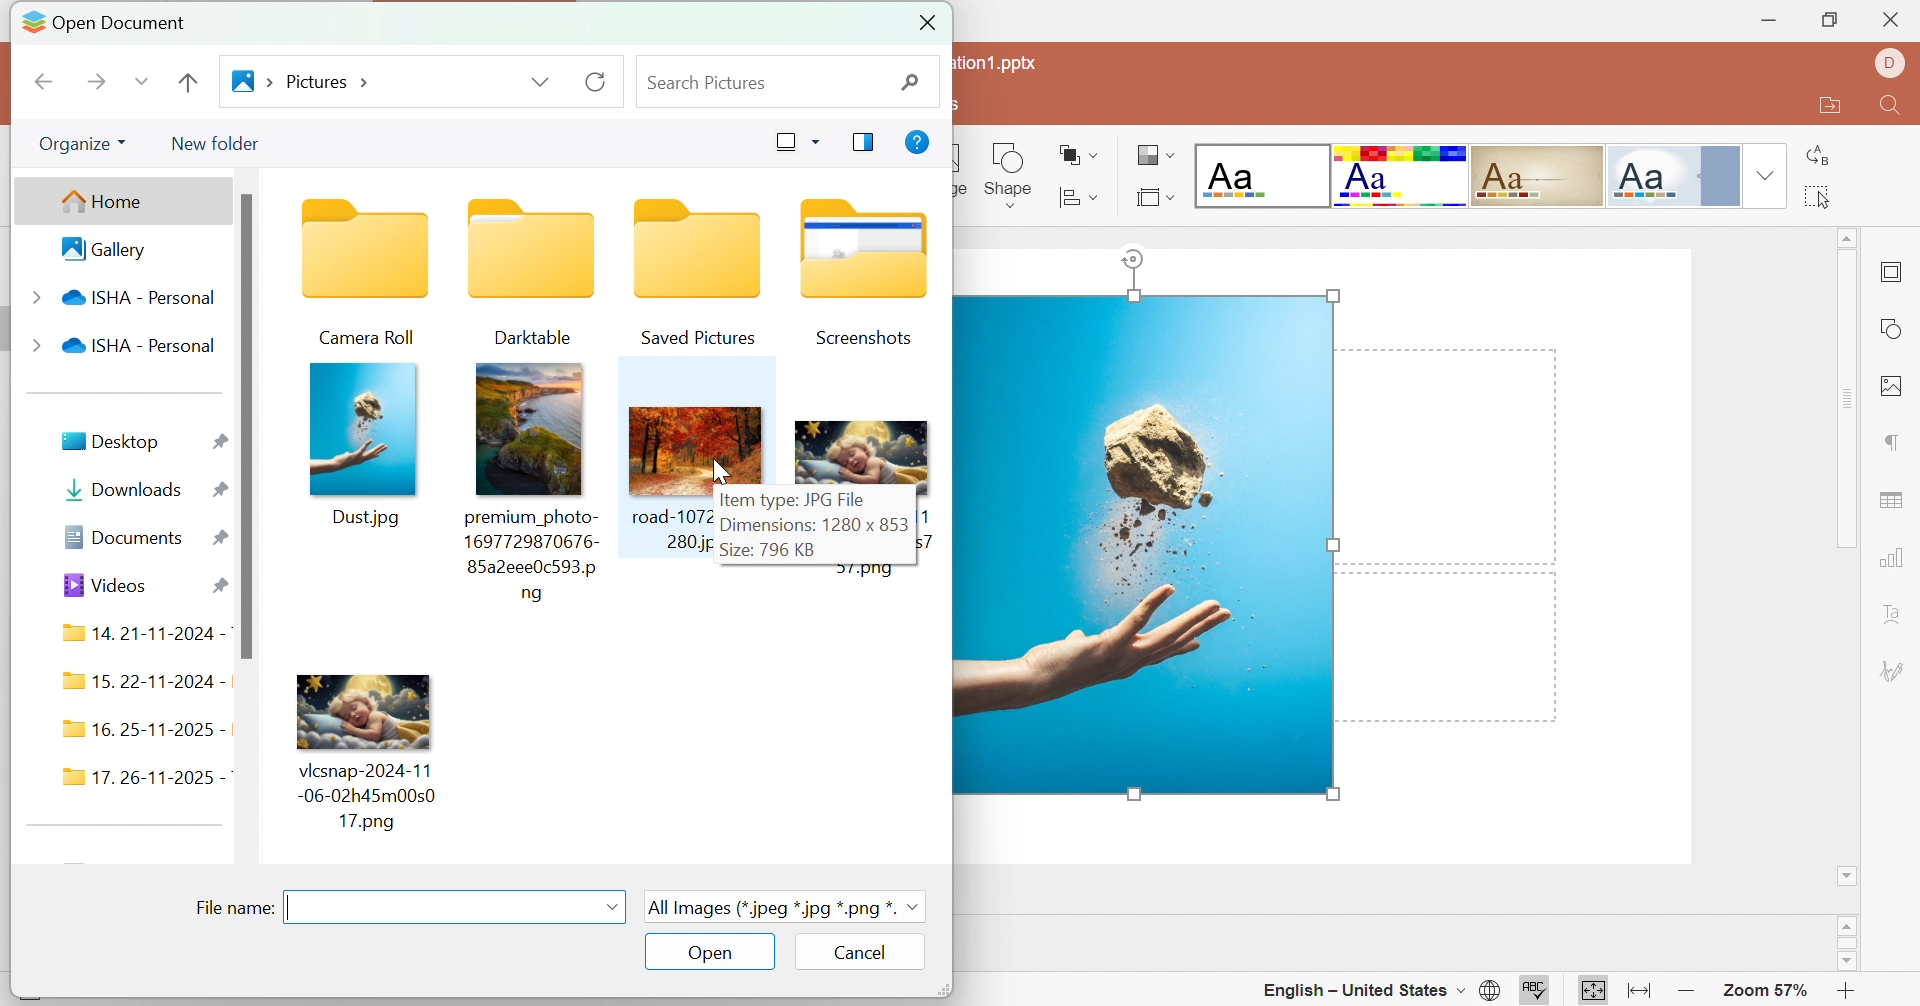 The image size is (1920, 1006). What do you see at coordinates (33, 295) in the screenshot?
I see `Drop Down` at bounding box center [33, 295].